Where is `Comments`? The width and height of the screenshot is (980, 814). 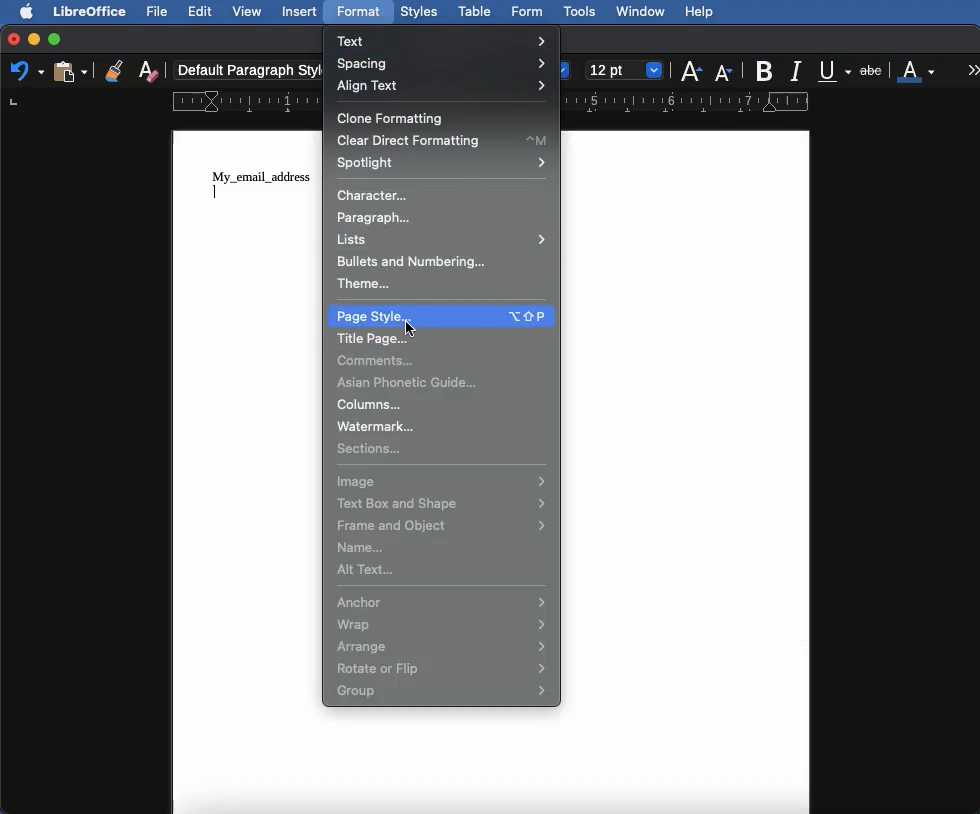
Comments is located at coordinates (380, 360).